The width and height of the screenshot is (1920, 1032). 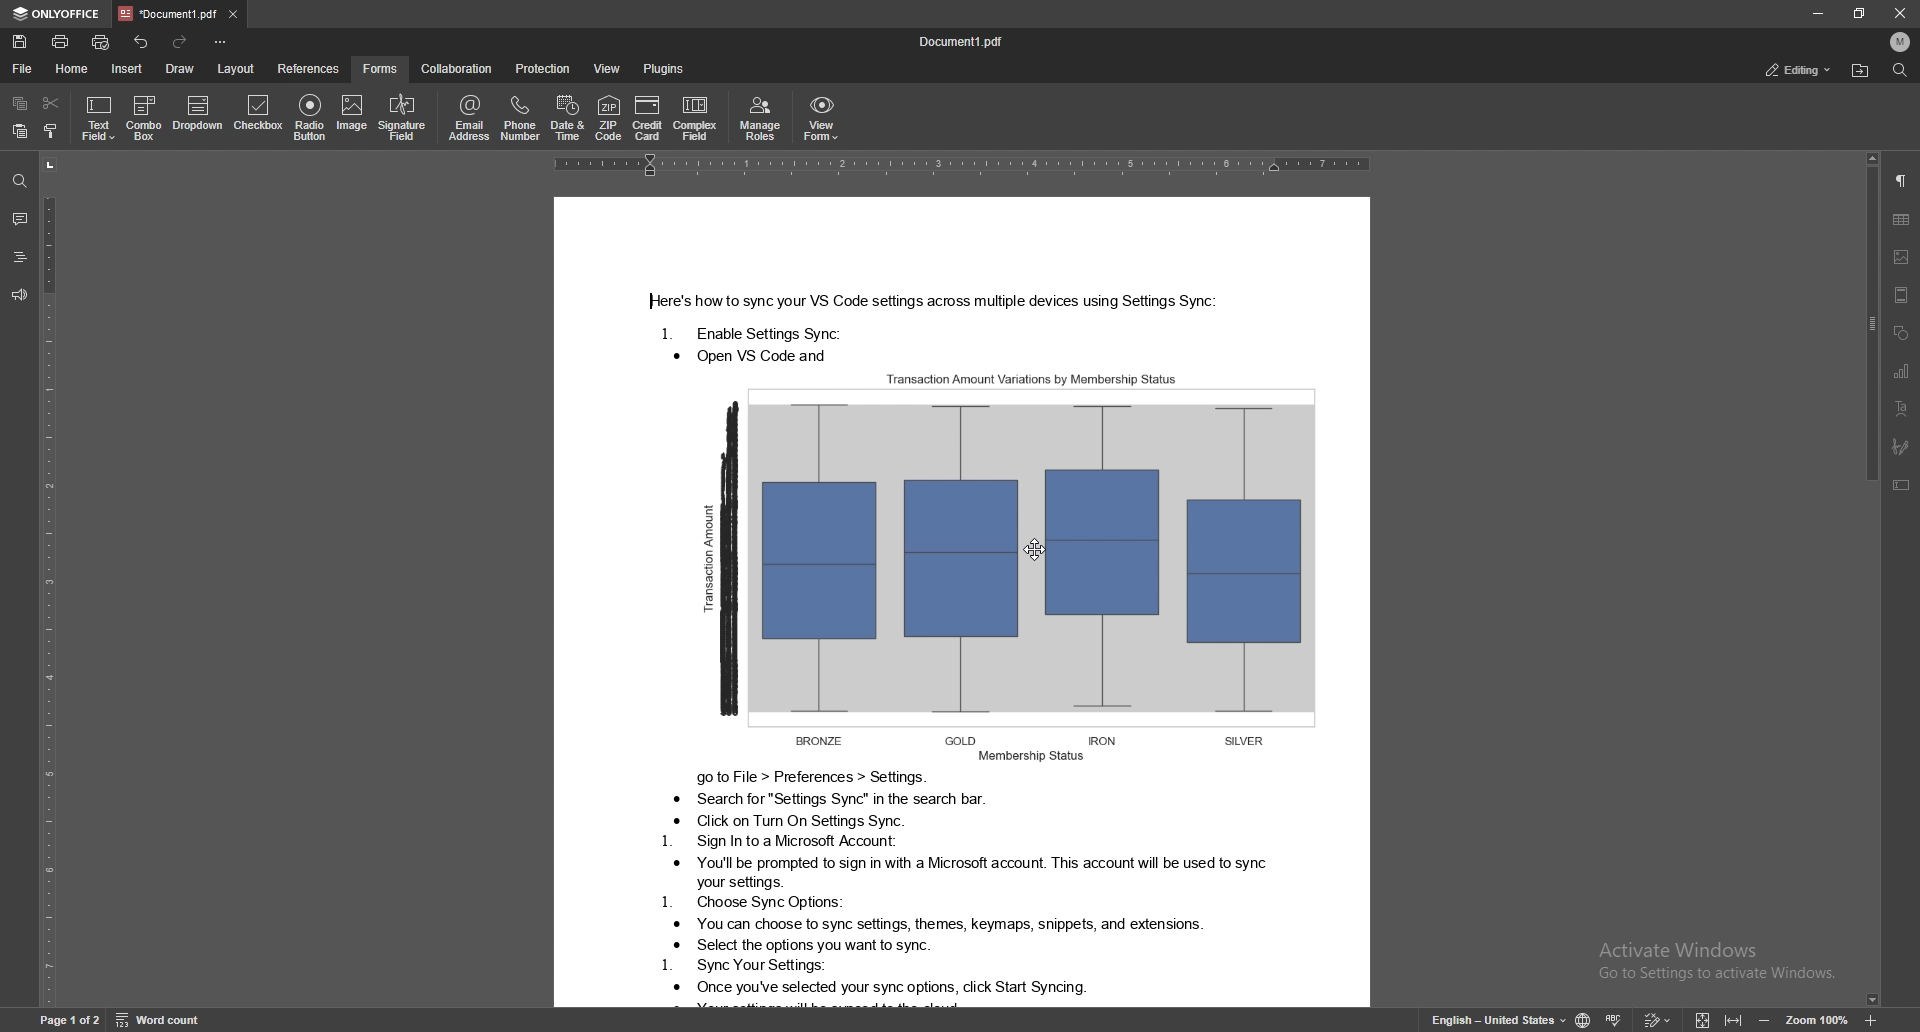 What do you see at coordinates (52, 102) in the screenshot?
I see `cut` at bounding box center [52, 102].